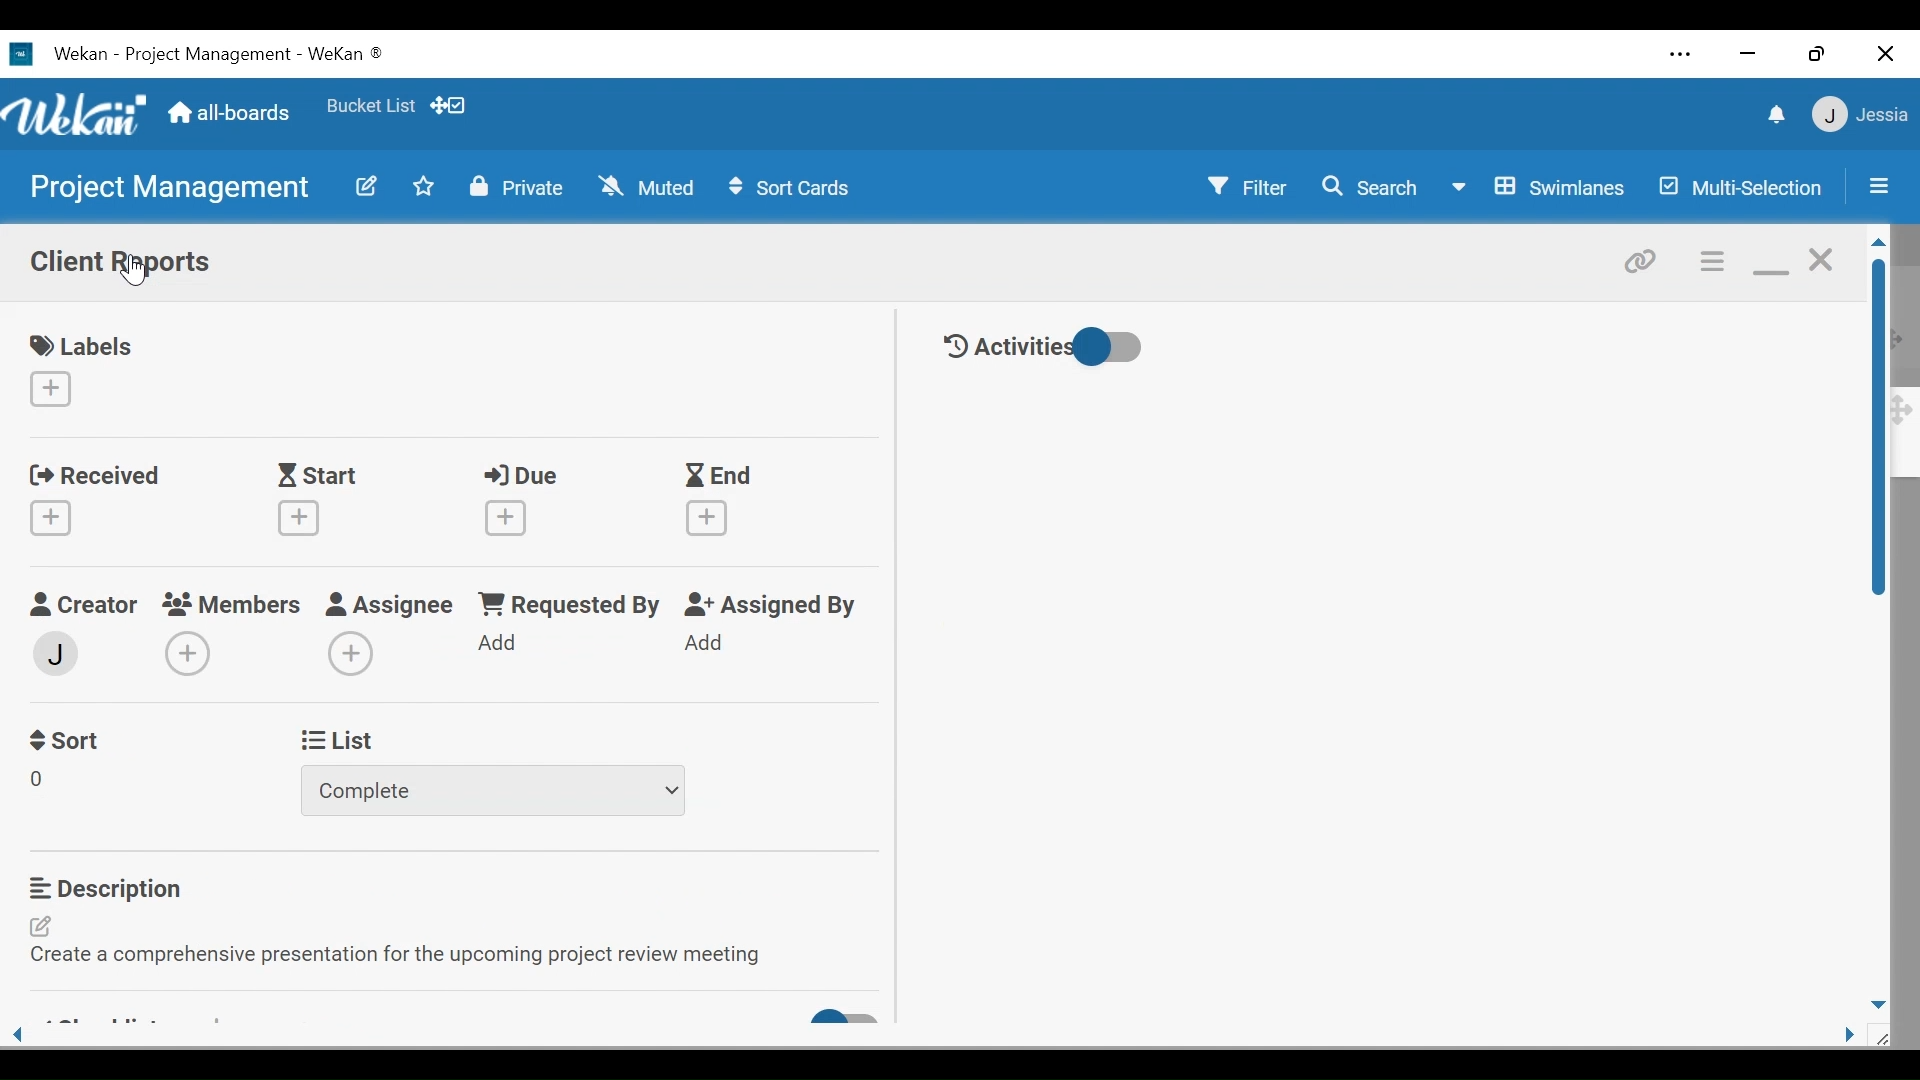  Describe the element at coordinates (489, 790) in the screenshot. I see `Dropdown list` at that location.